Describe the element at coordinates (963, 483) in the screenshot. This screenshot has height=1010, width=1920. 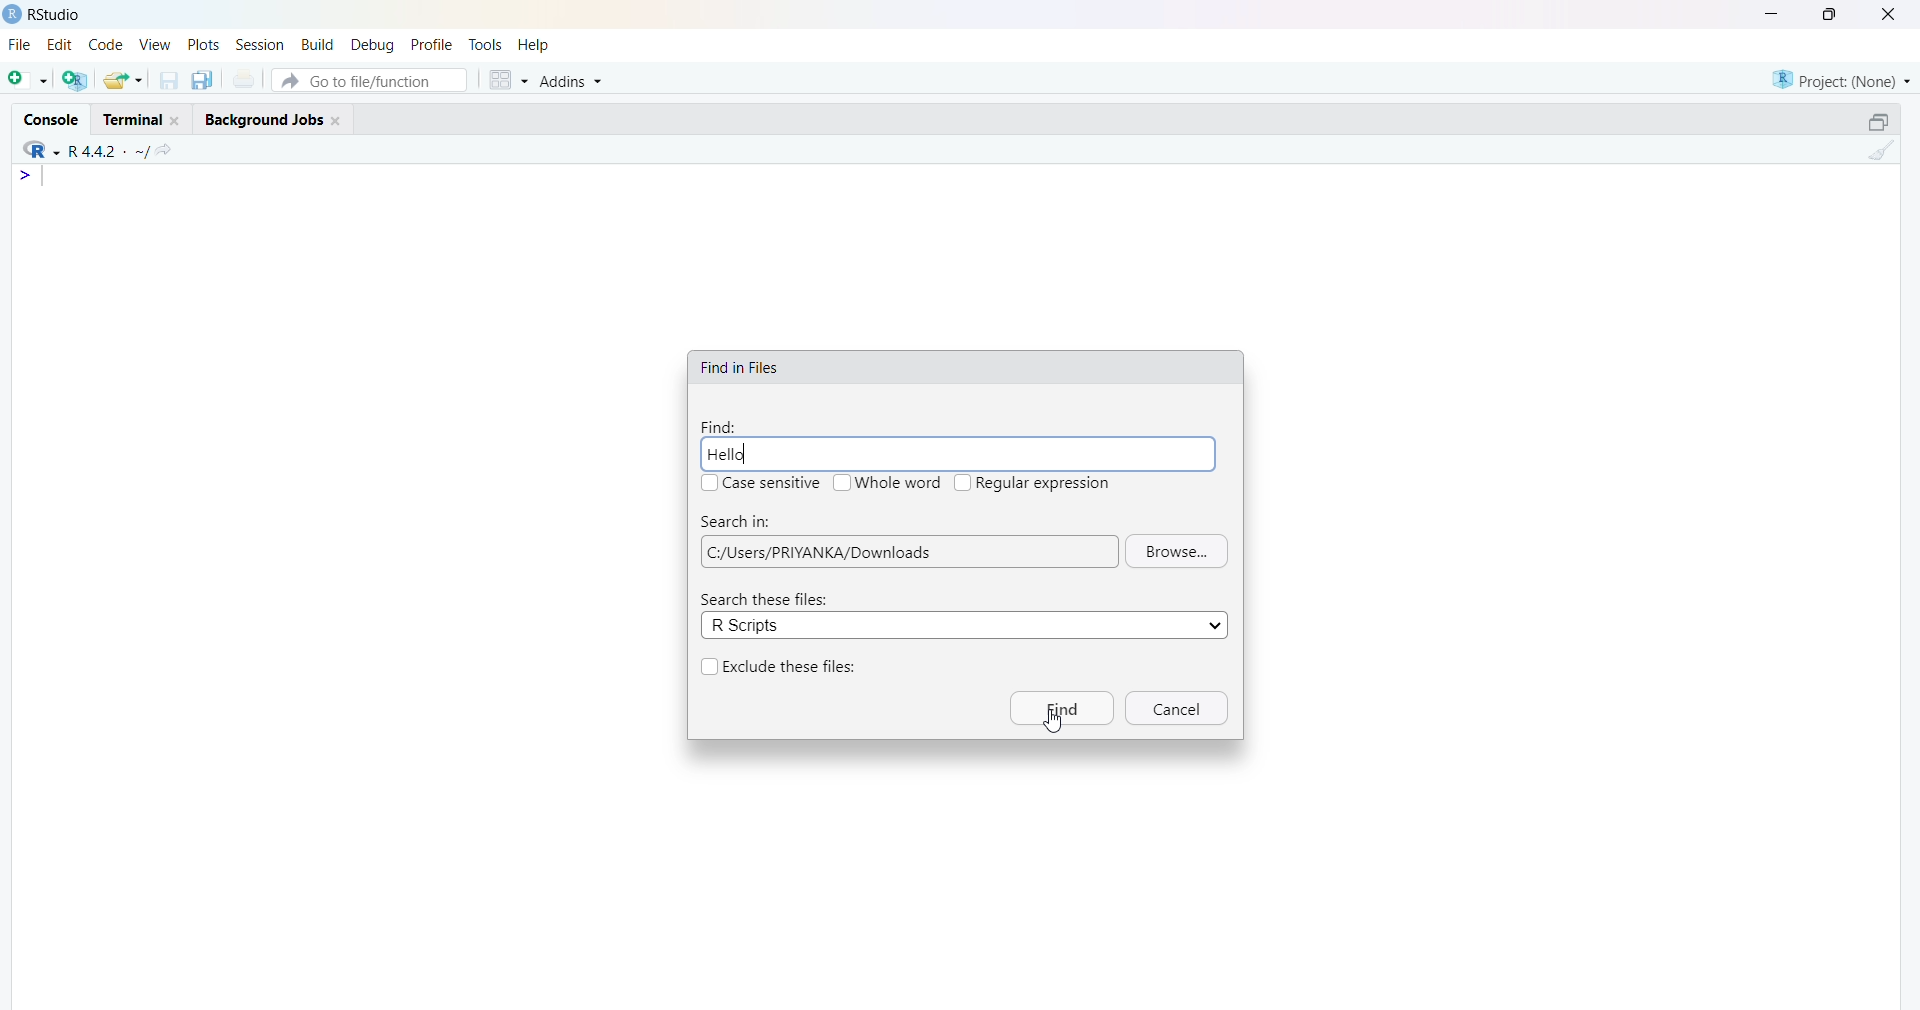
I see `checkbox` at that location.